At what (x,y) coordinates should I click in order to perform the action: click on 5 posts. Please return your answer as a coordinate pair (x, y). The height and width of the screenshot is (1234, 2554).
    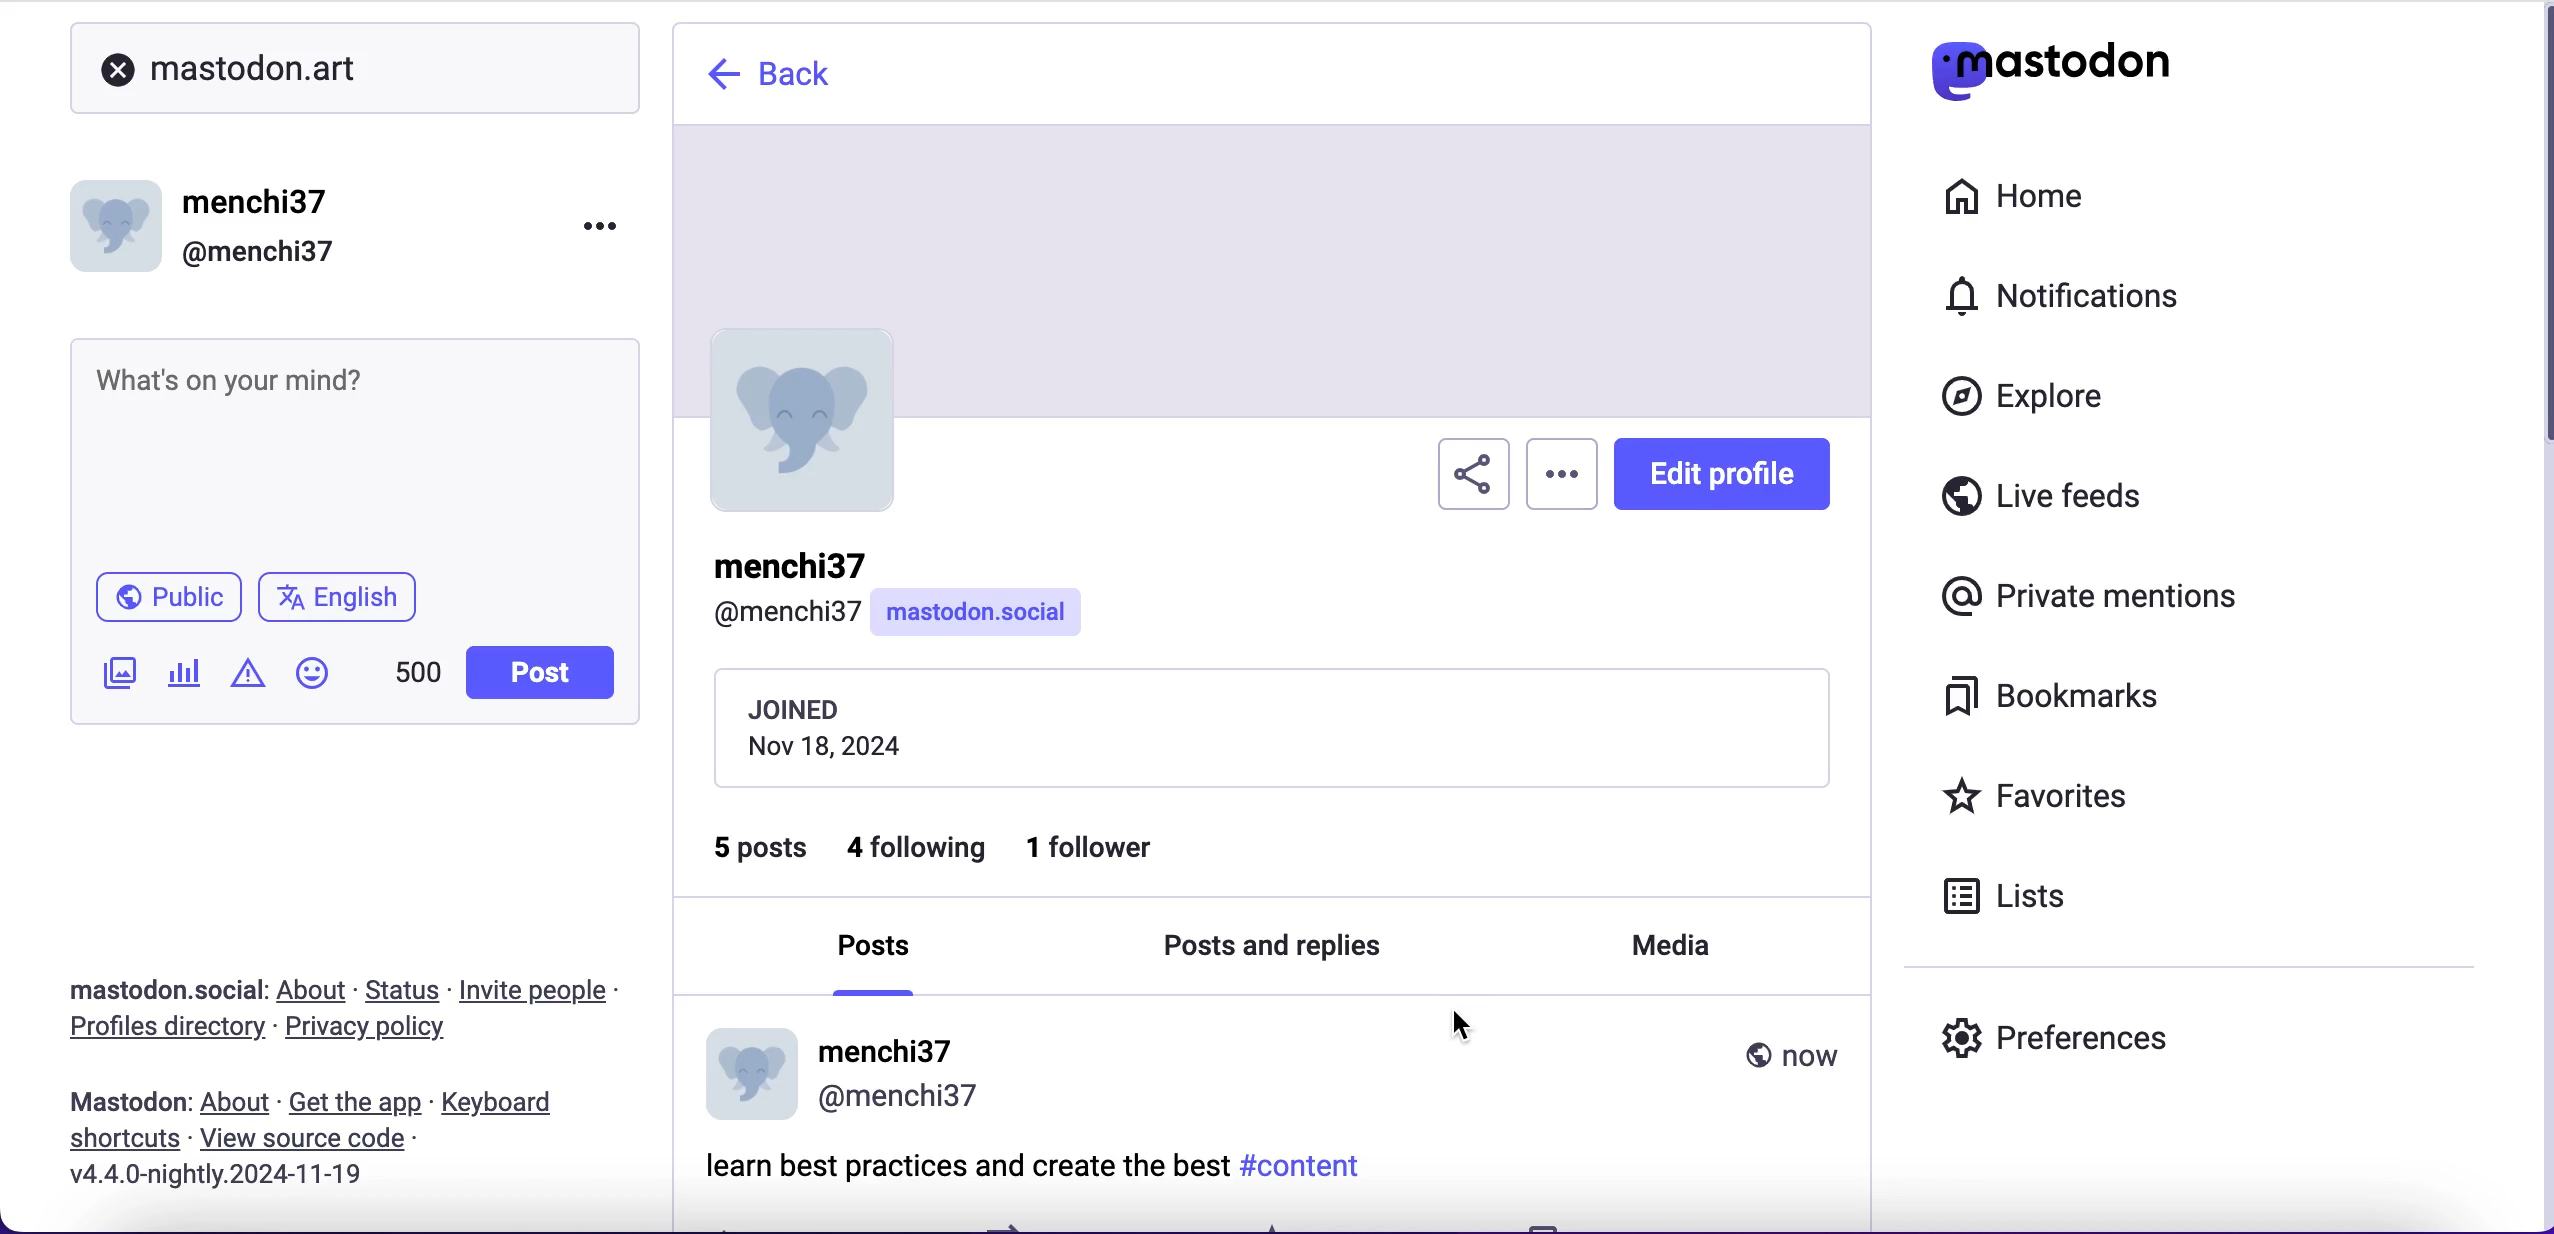
    Looking at the image, I should click on (760, 847).